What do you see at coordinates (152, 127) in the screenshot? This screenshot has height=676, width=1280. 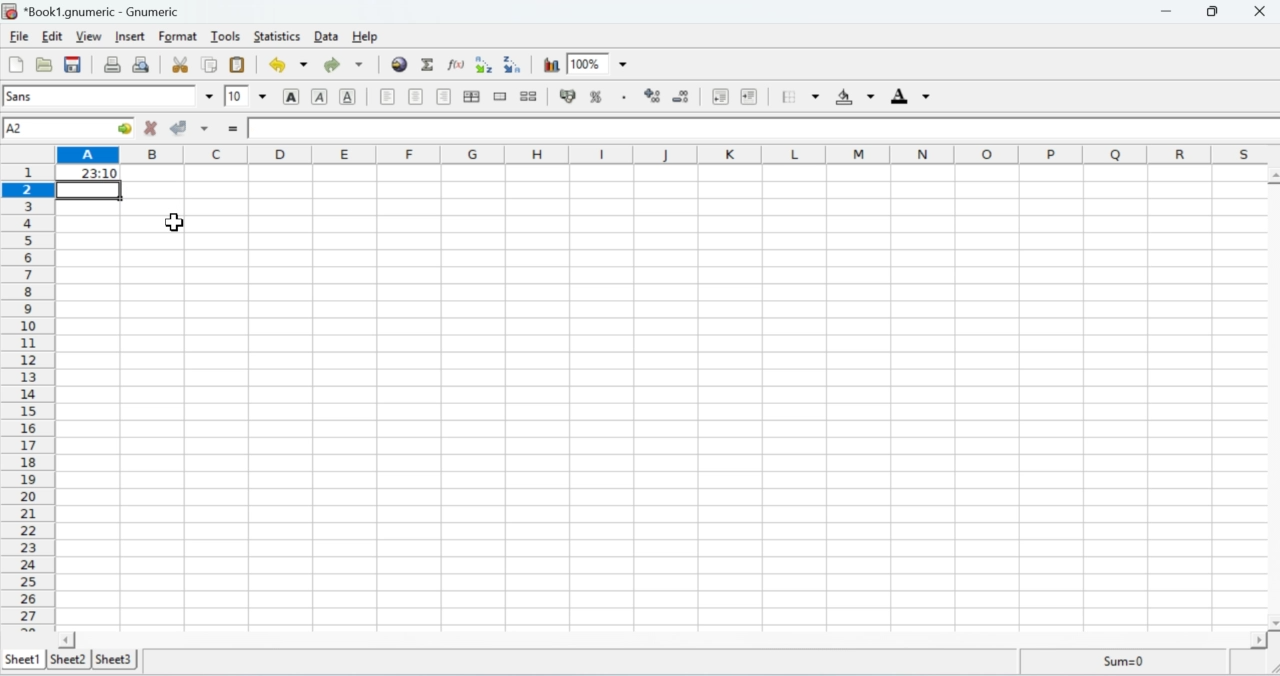 I see `Cancel Change` at bounding box center [152, 127].